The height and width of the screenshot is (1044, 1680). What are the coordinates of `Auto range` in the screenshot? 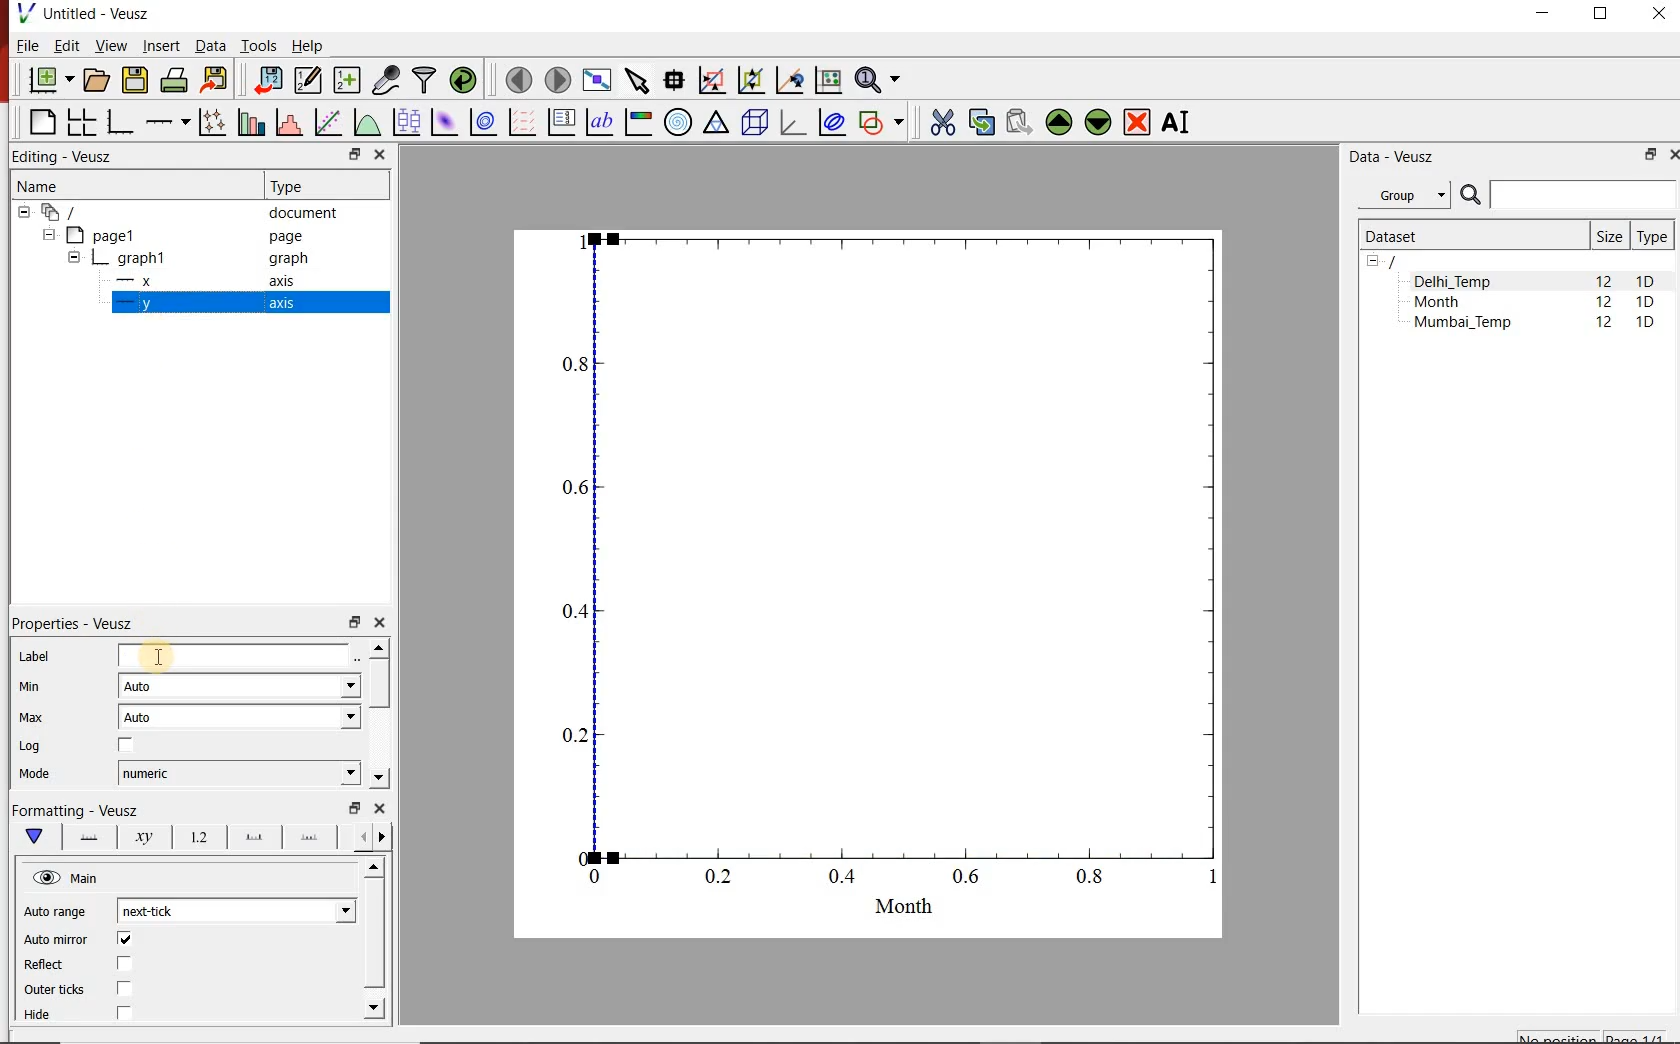 It's located at (59, 911).